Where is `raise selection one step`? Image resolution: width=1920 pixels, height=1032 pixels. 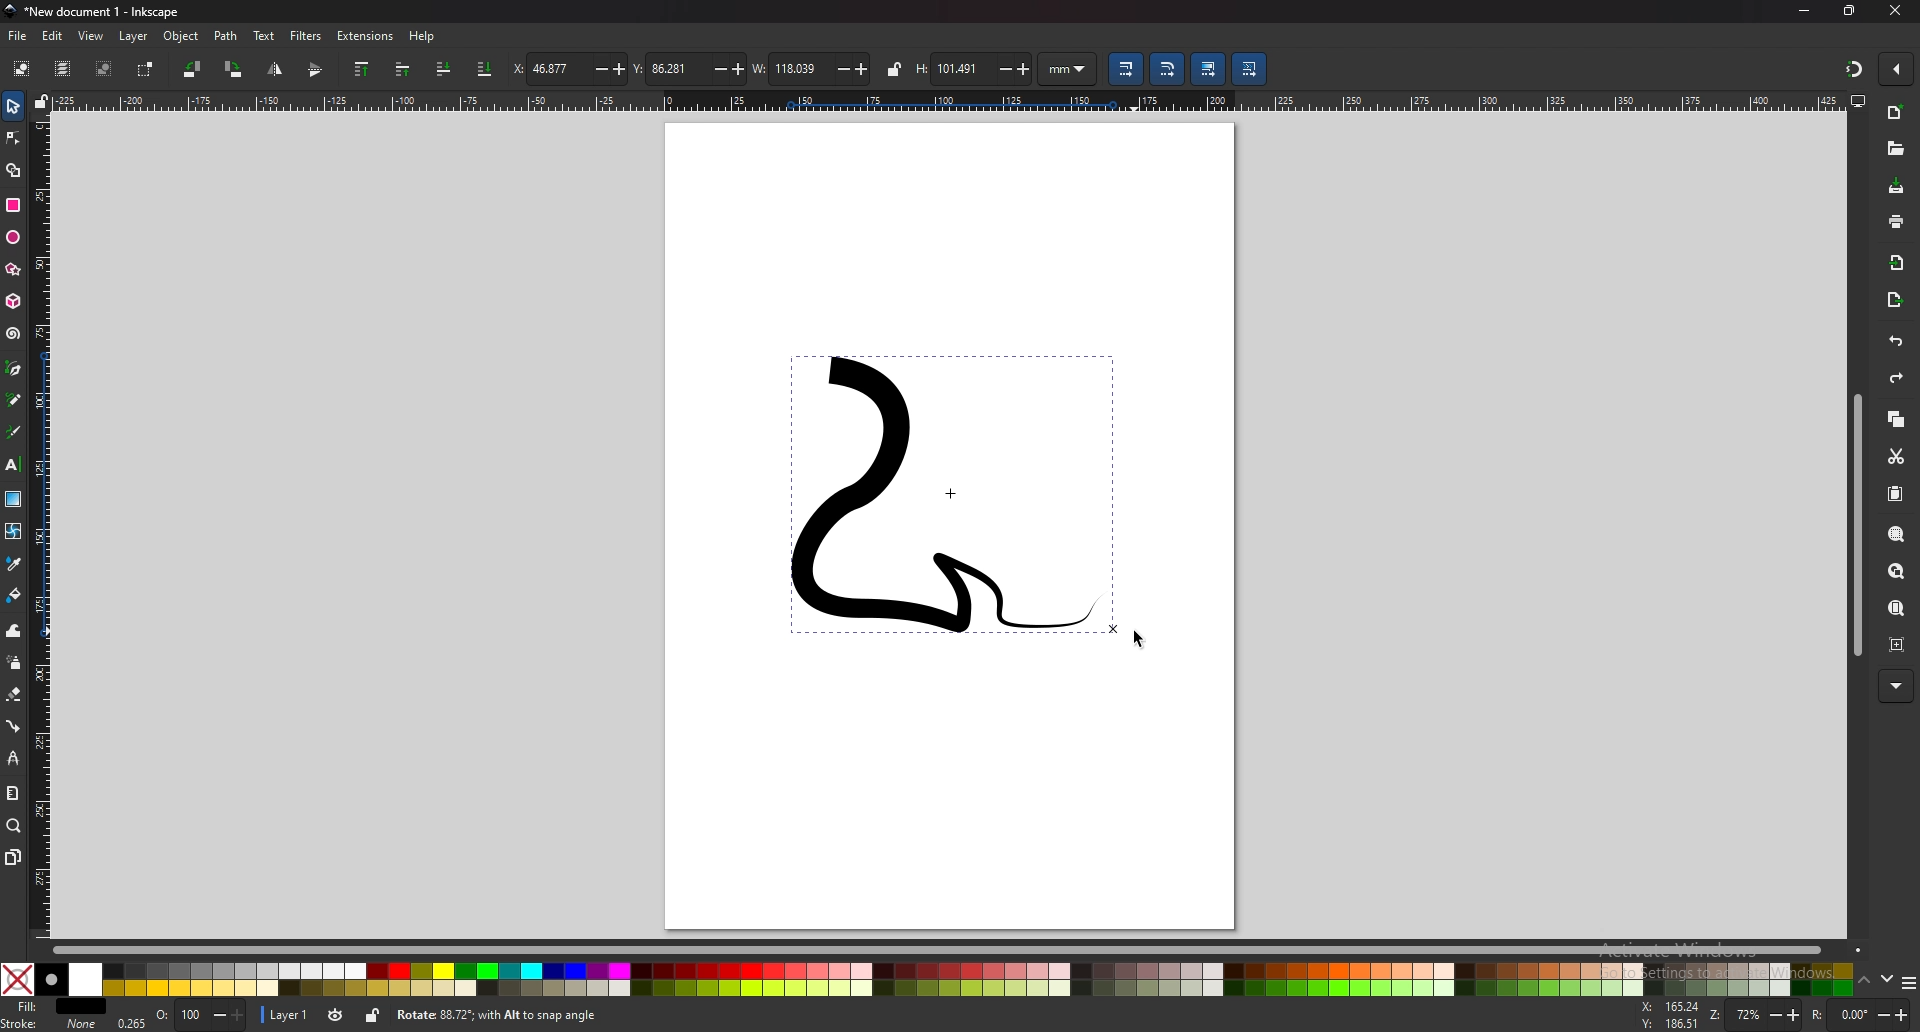 raise selection one step is located at coordinates (402, 70).